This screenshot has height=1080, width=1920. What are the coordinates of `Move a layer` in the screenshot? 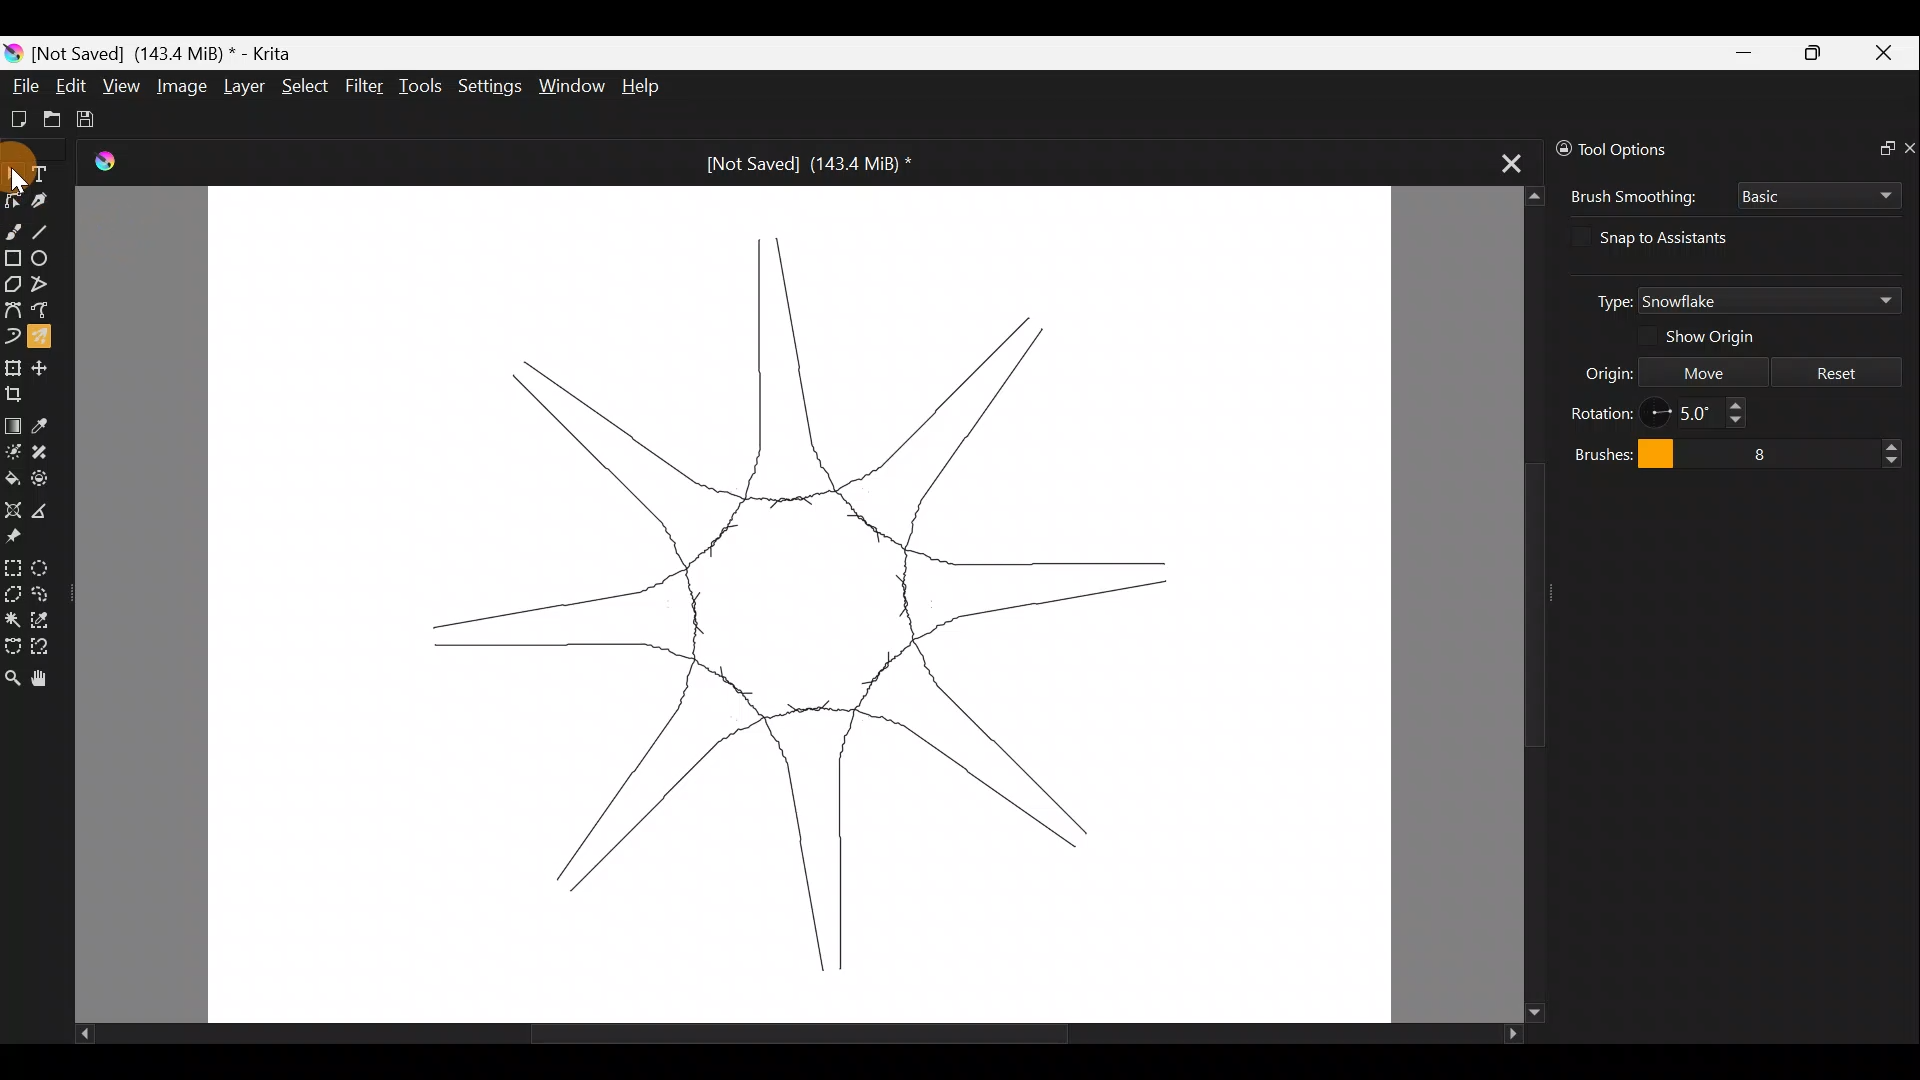 It's located at (44, 367).